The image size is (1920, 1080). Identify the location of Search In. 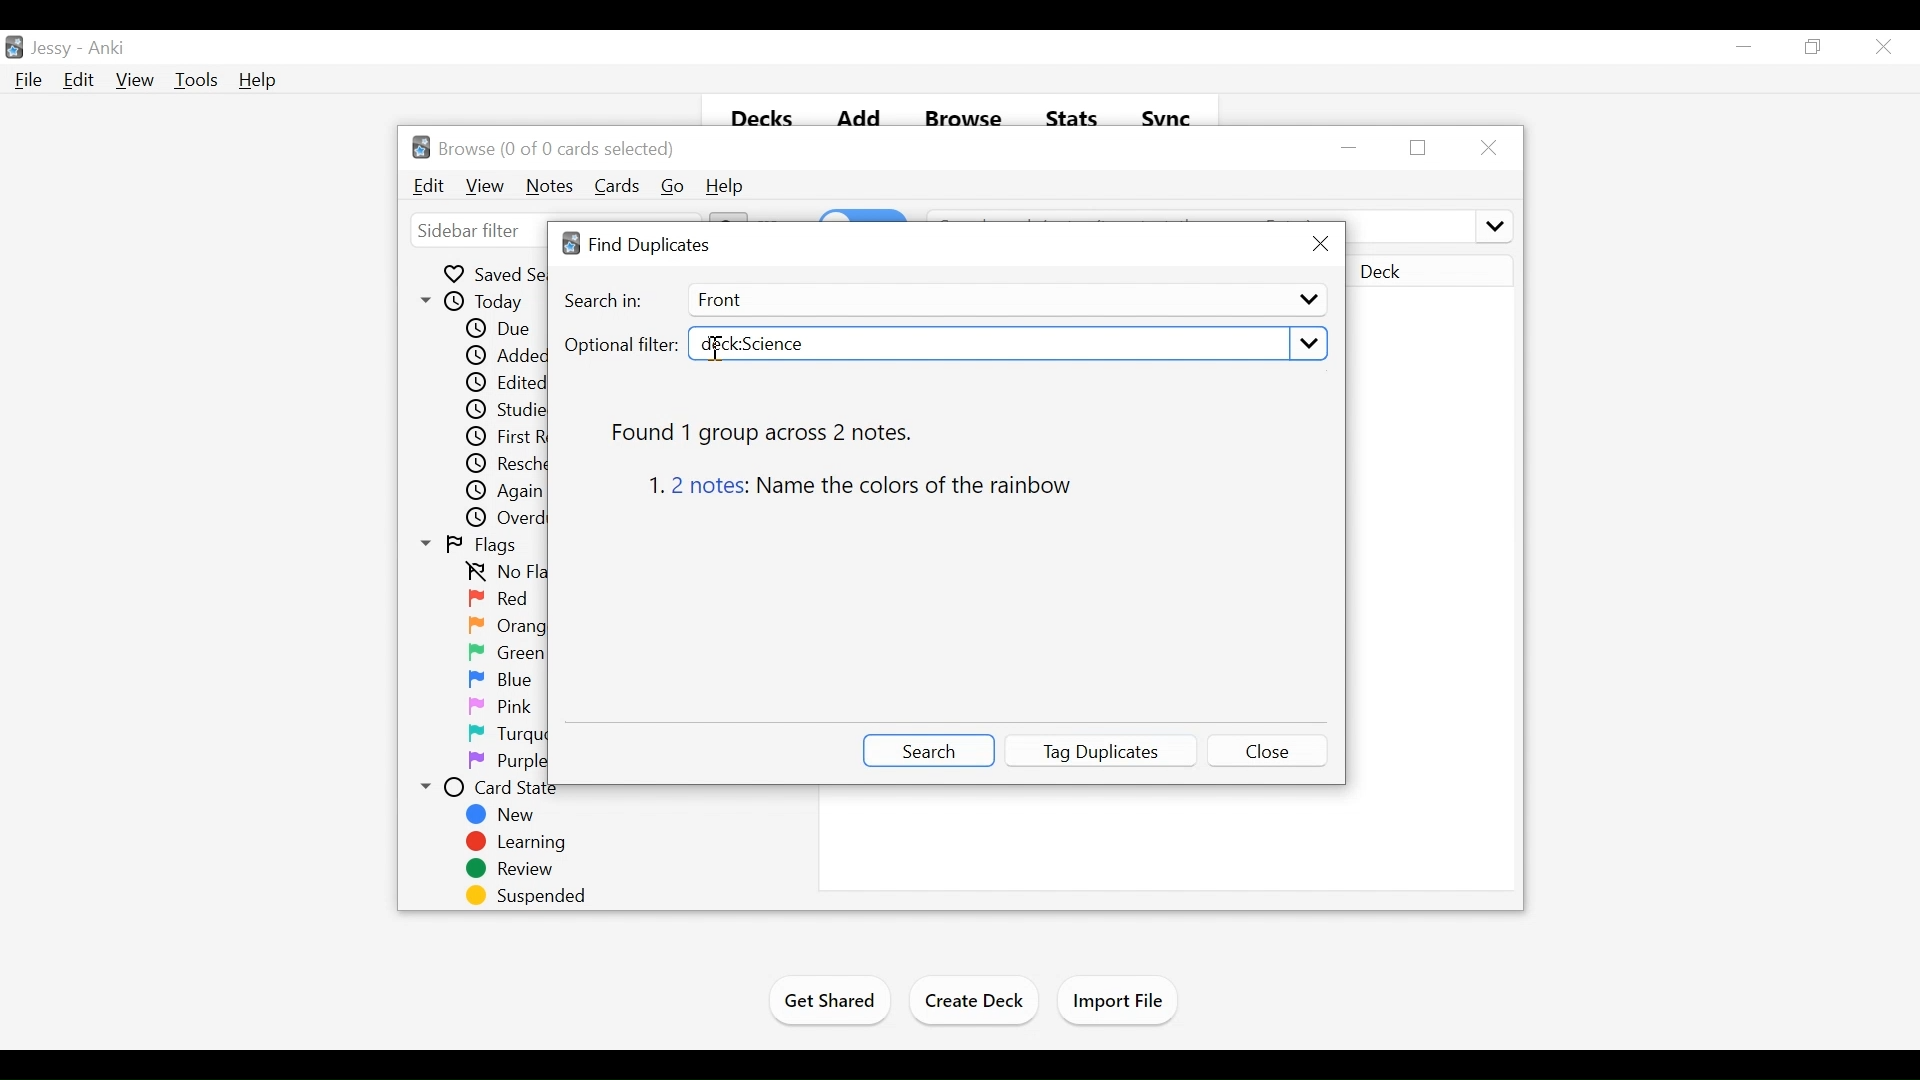
(605, 302).